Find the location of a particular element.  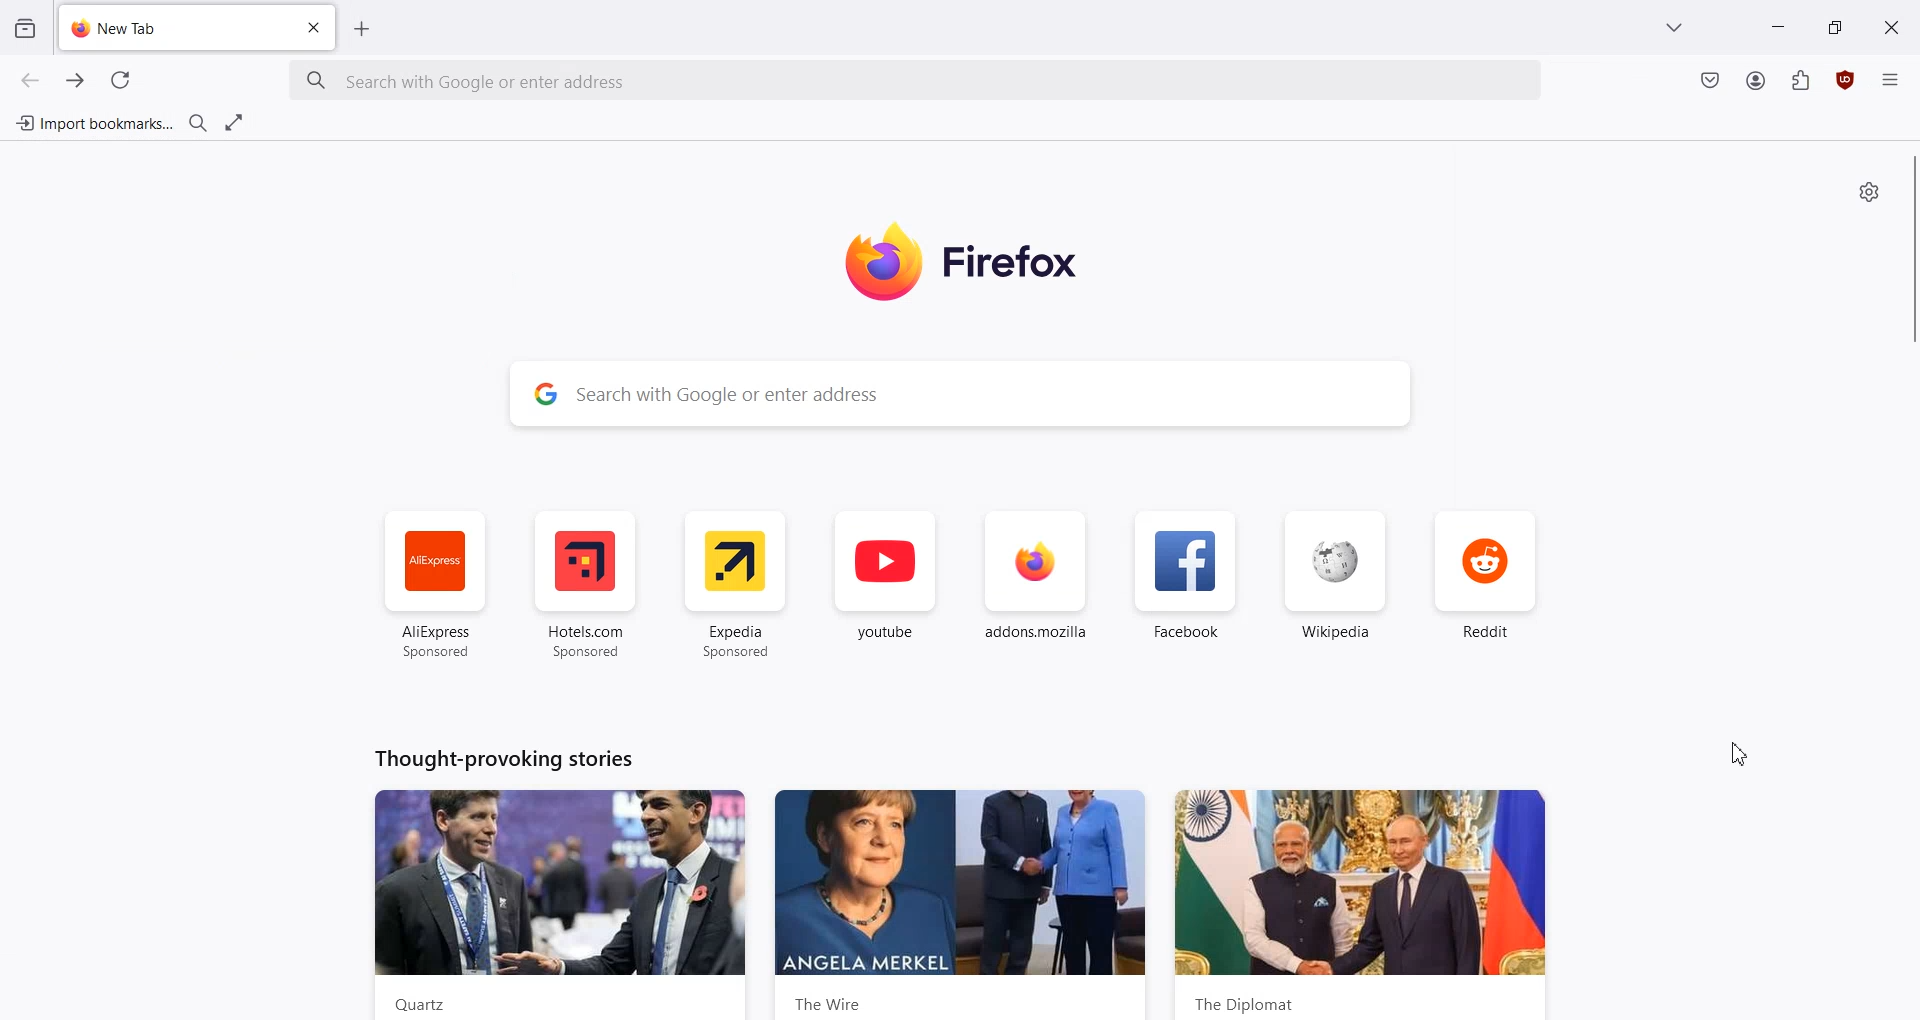

youtube is located at coordinates (885, 586).